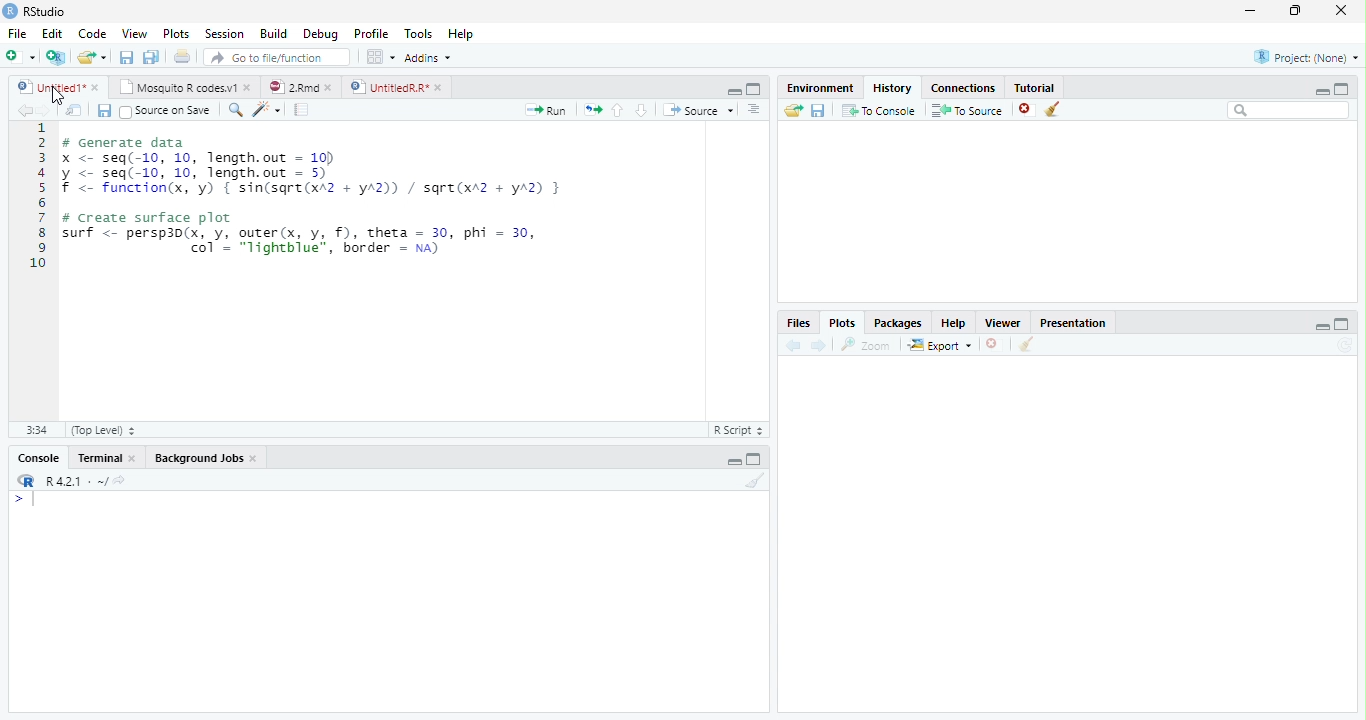  What do you see at coordinates (963, 87) in the screenshot?
I see `Connections` at bounding box center [963, 87].